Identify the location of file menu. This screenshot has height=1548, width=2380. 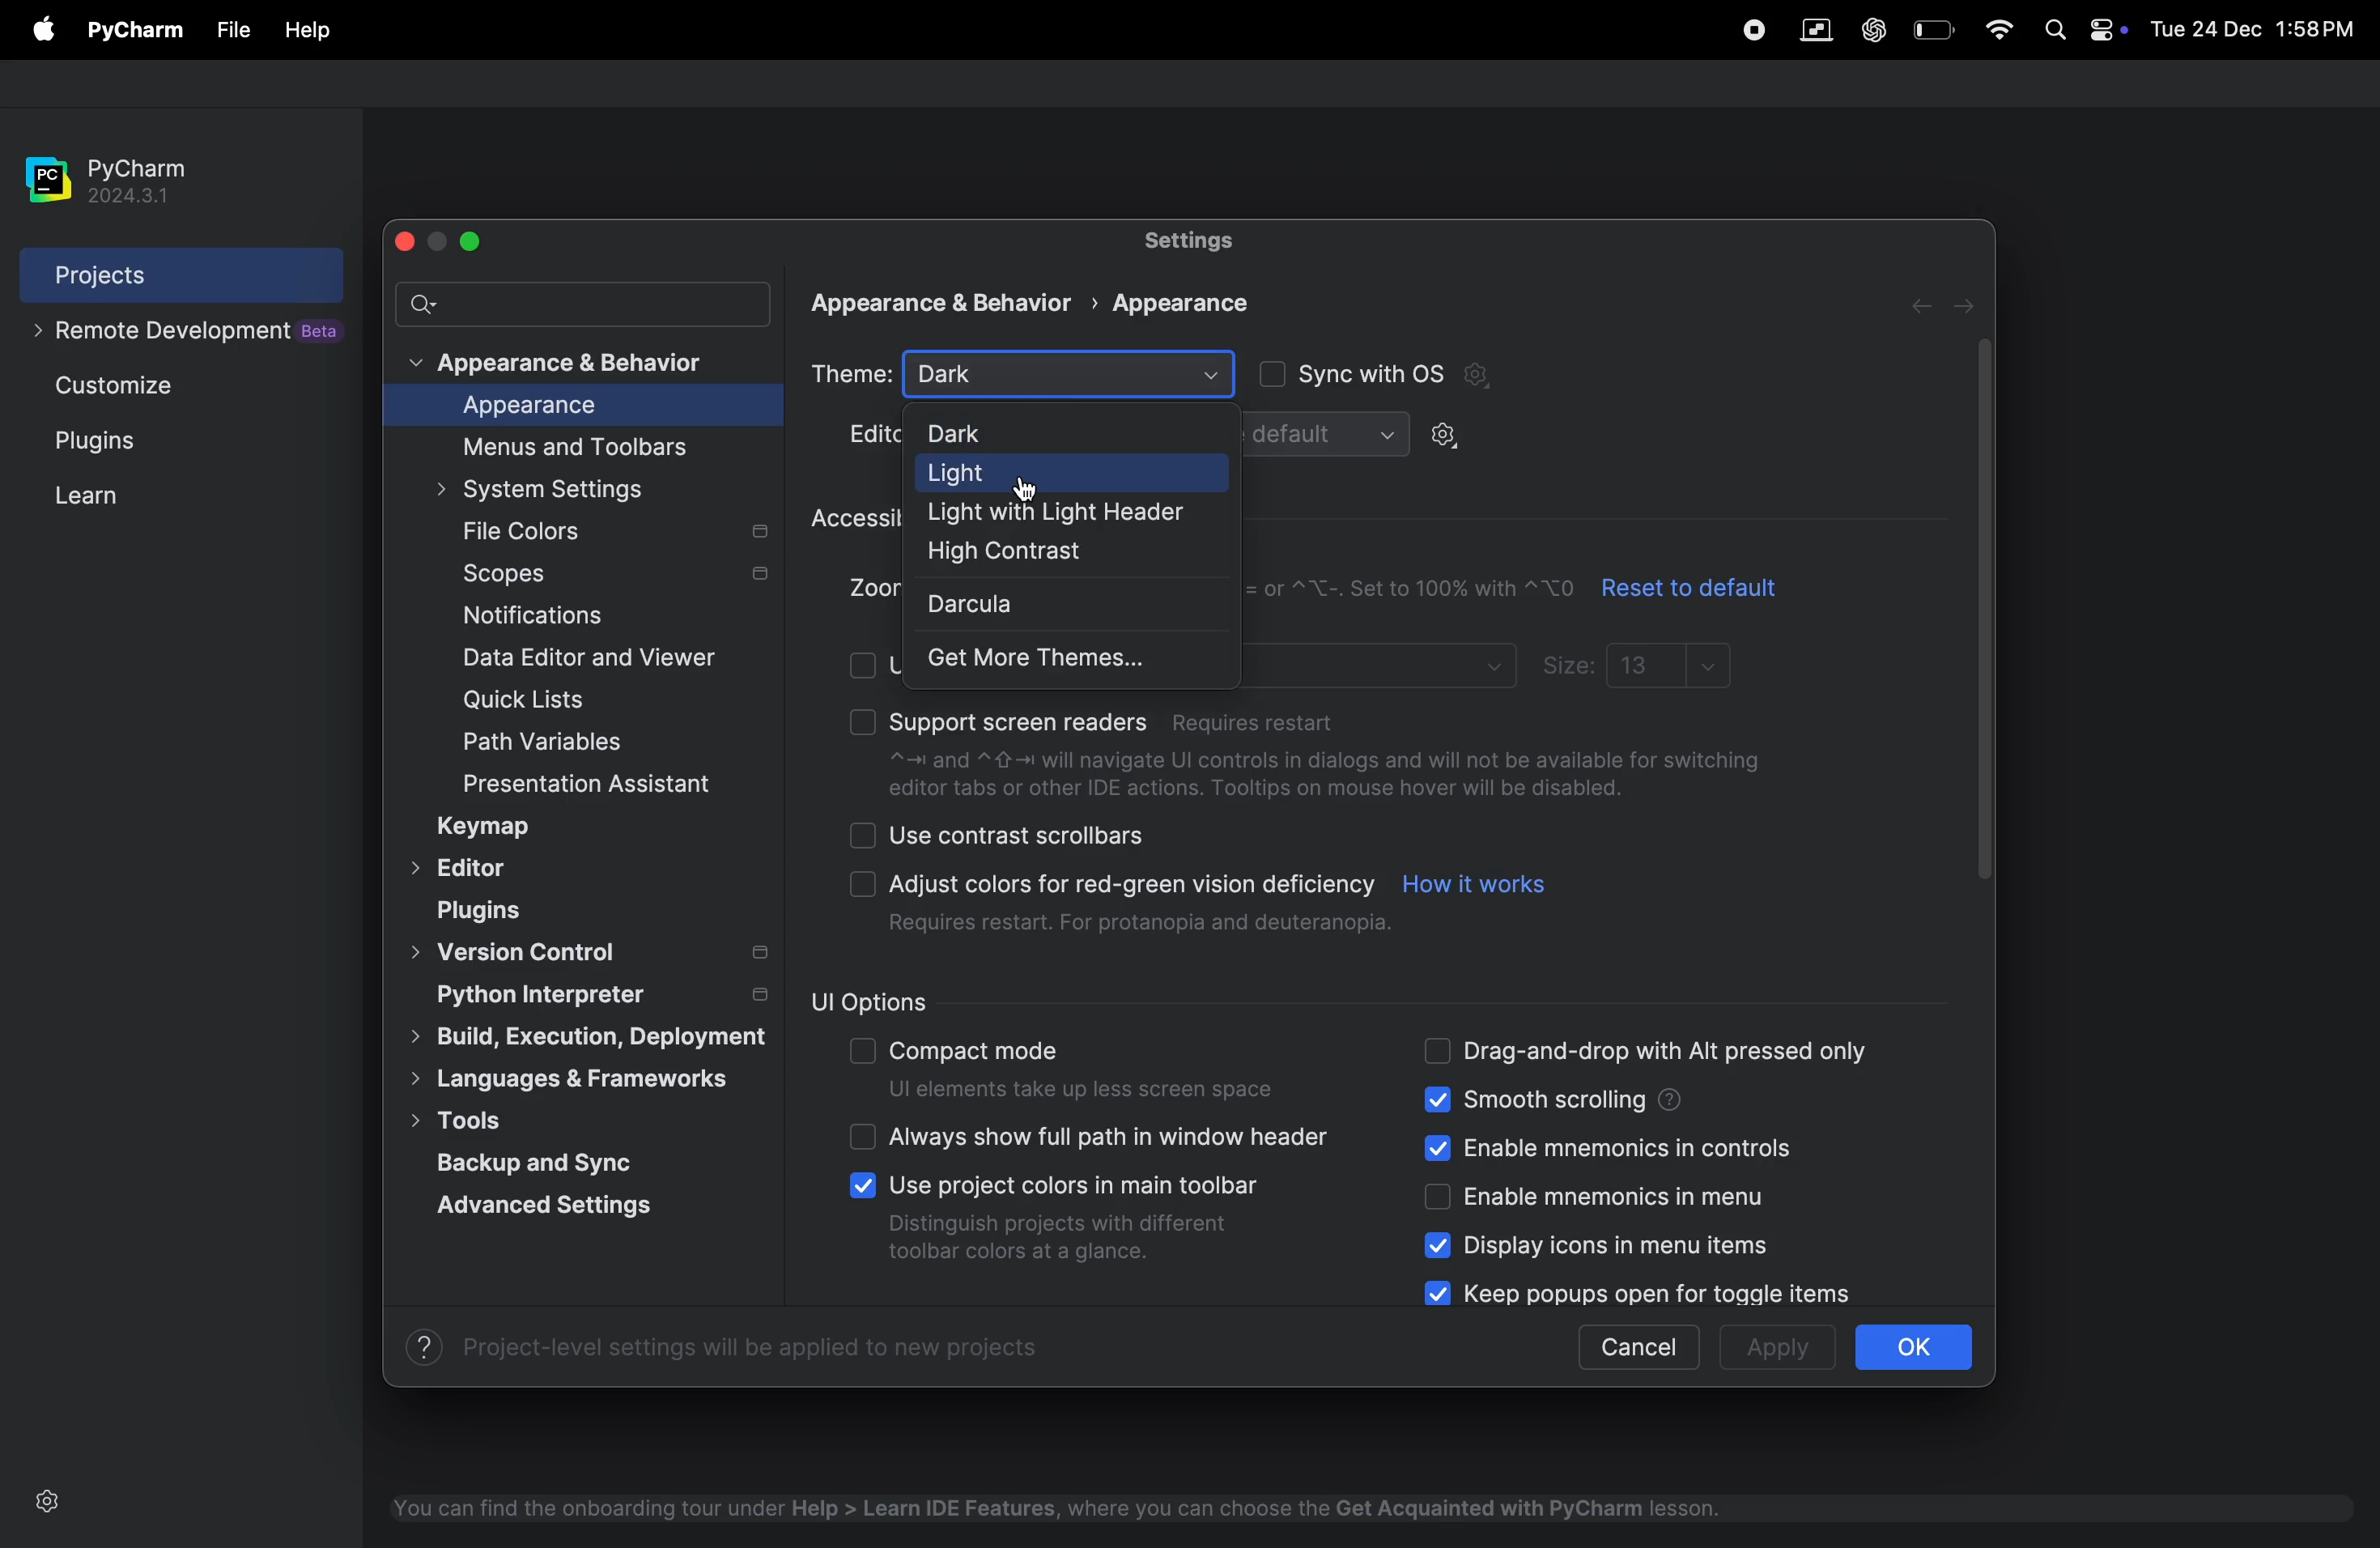
(39, 30).